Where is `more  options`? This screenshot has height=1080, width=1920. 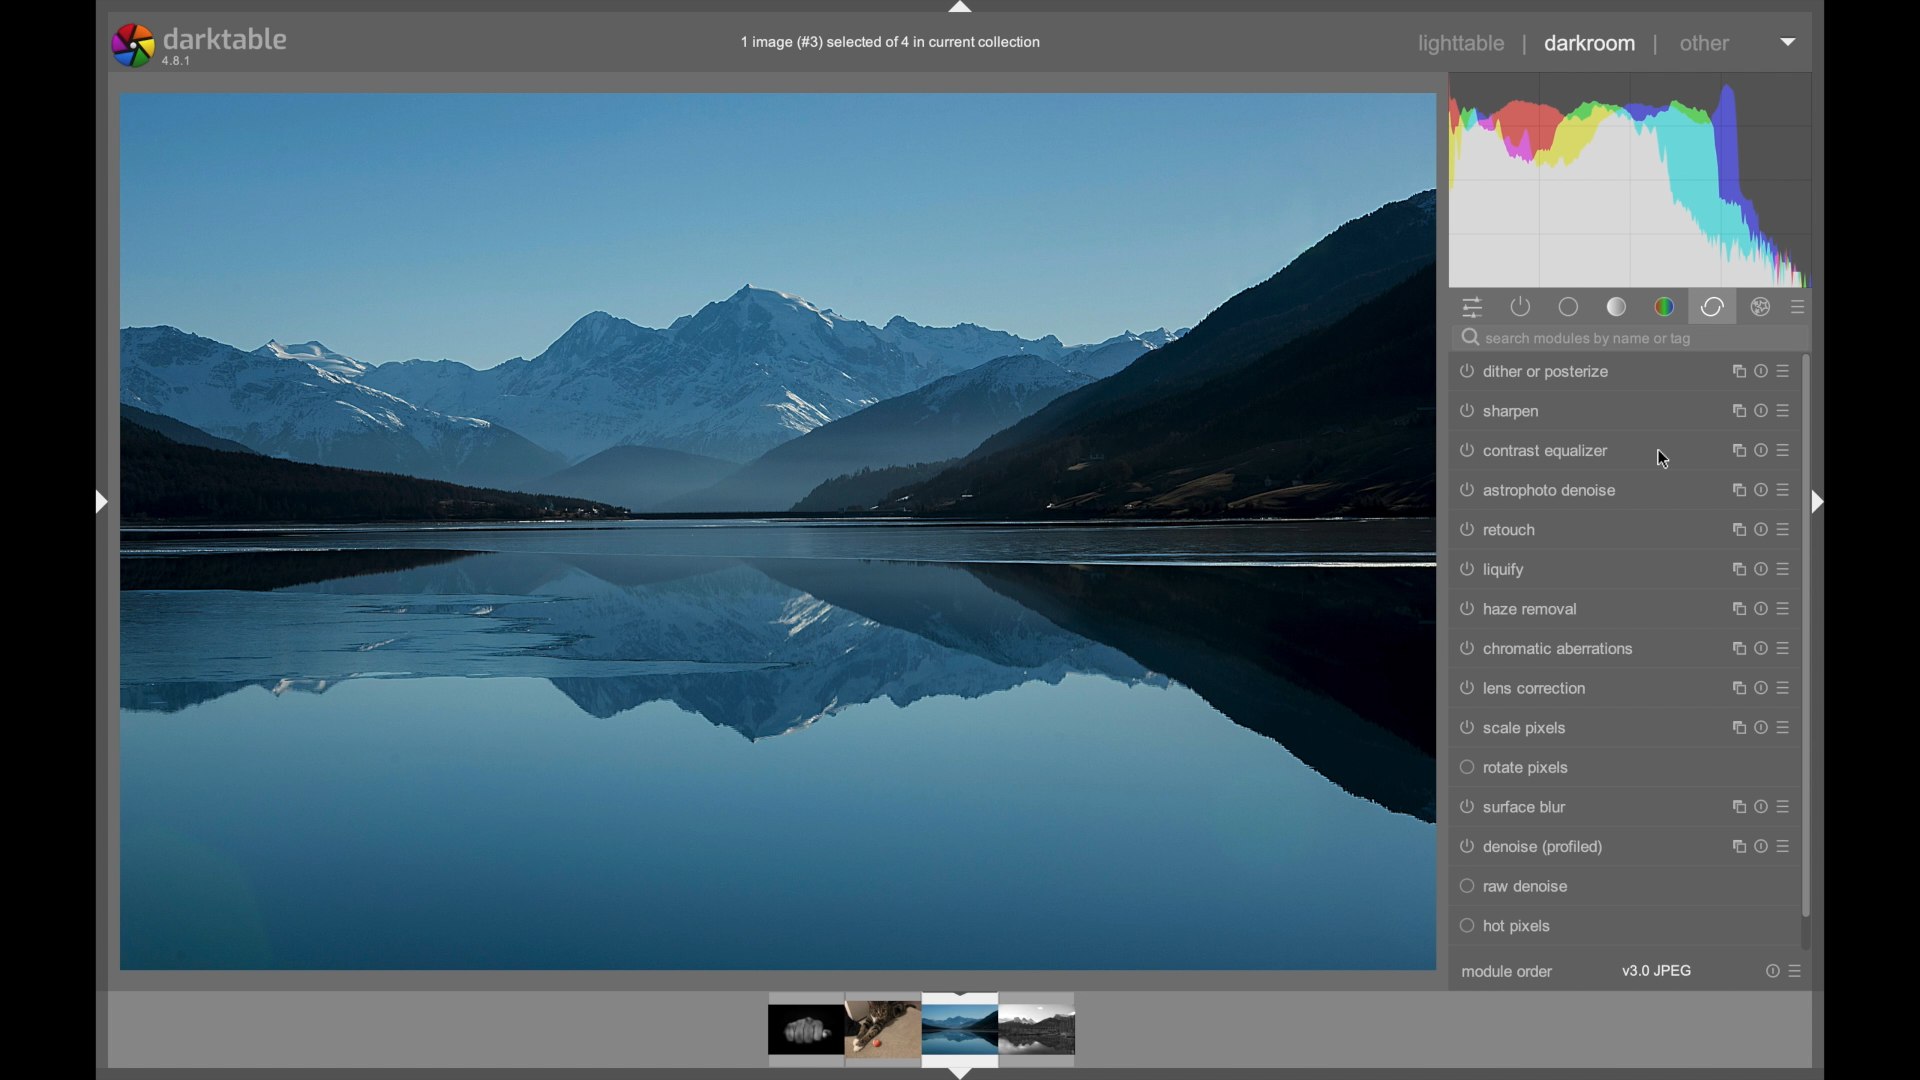 more  options is located at coordinates (1760, 688).